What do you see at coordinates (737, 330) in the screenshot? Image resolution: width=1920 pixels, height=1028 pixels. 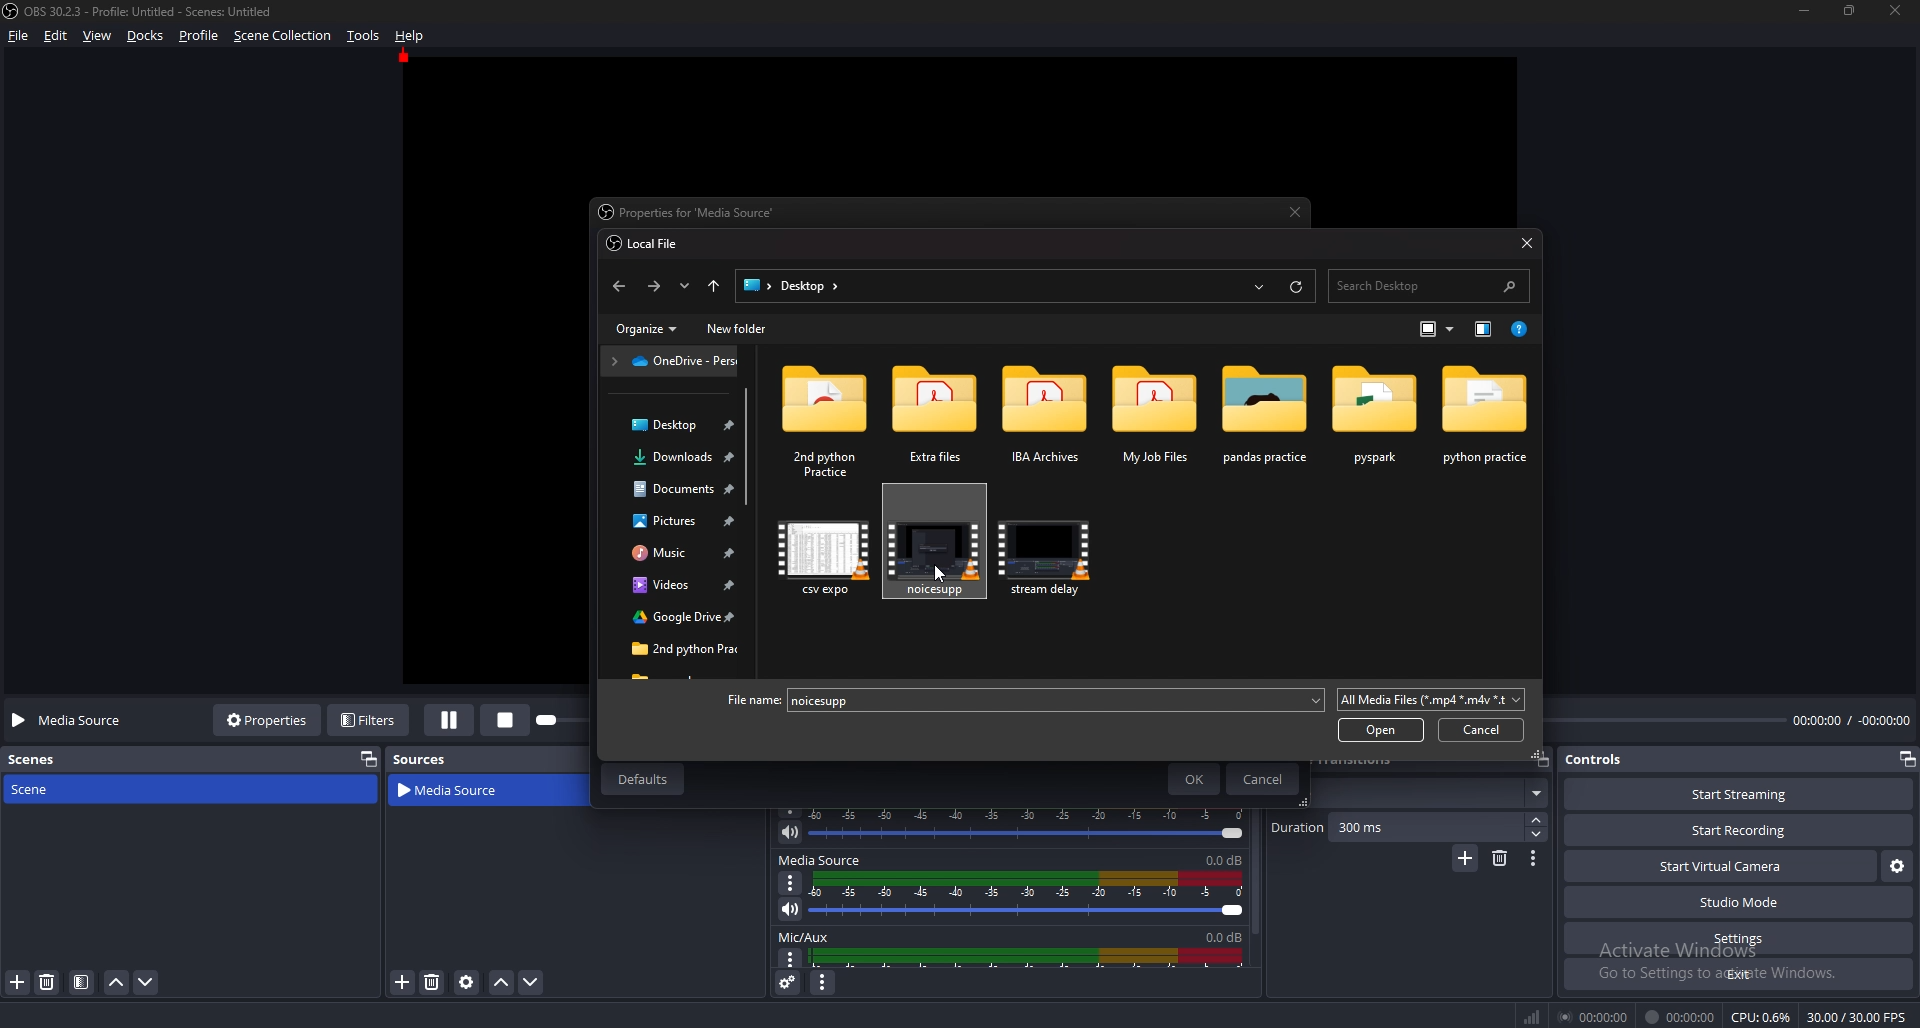 I see `New folder` at bounding box center [737, 330].